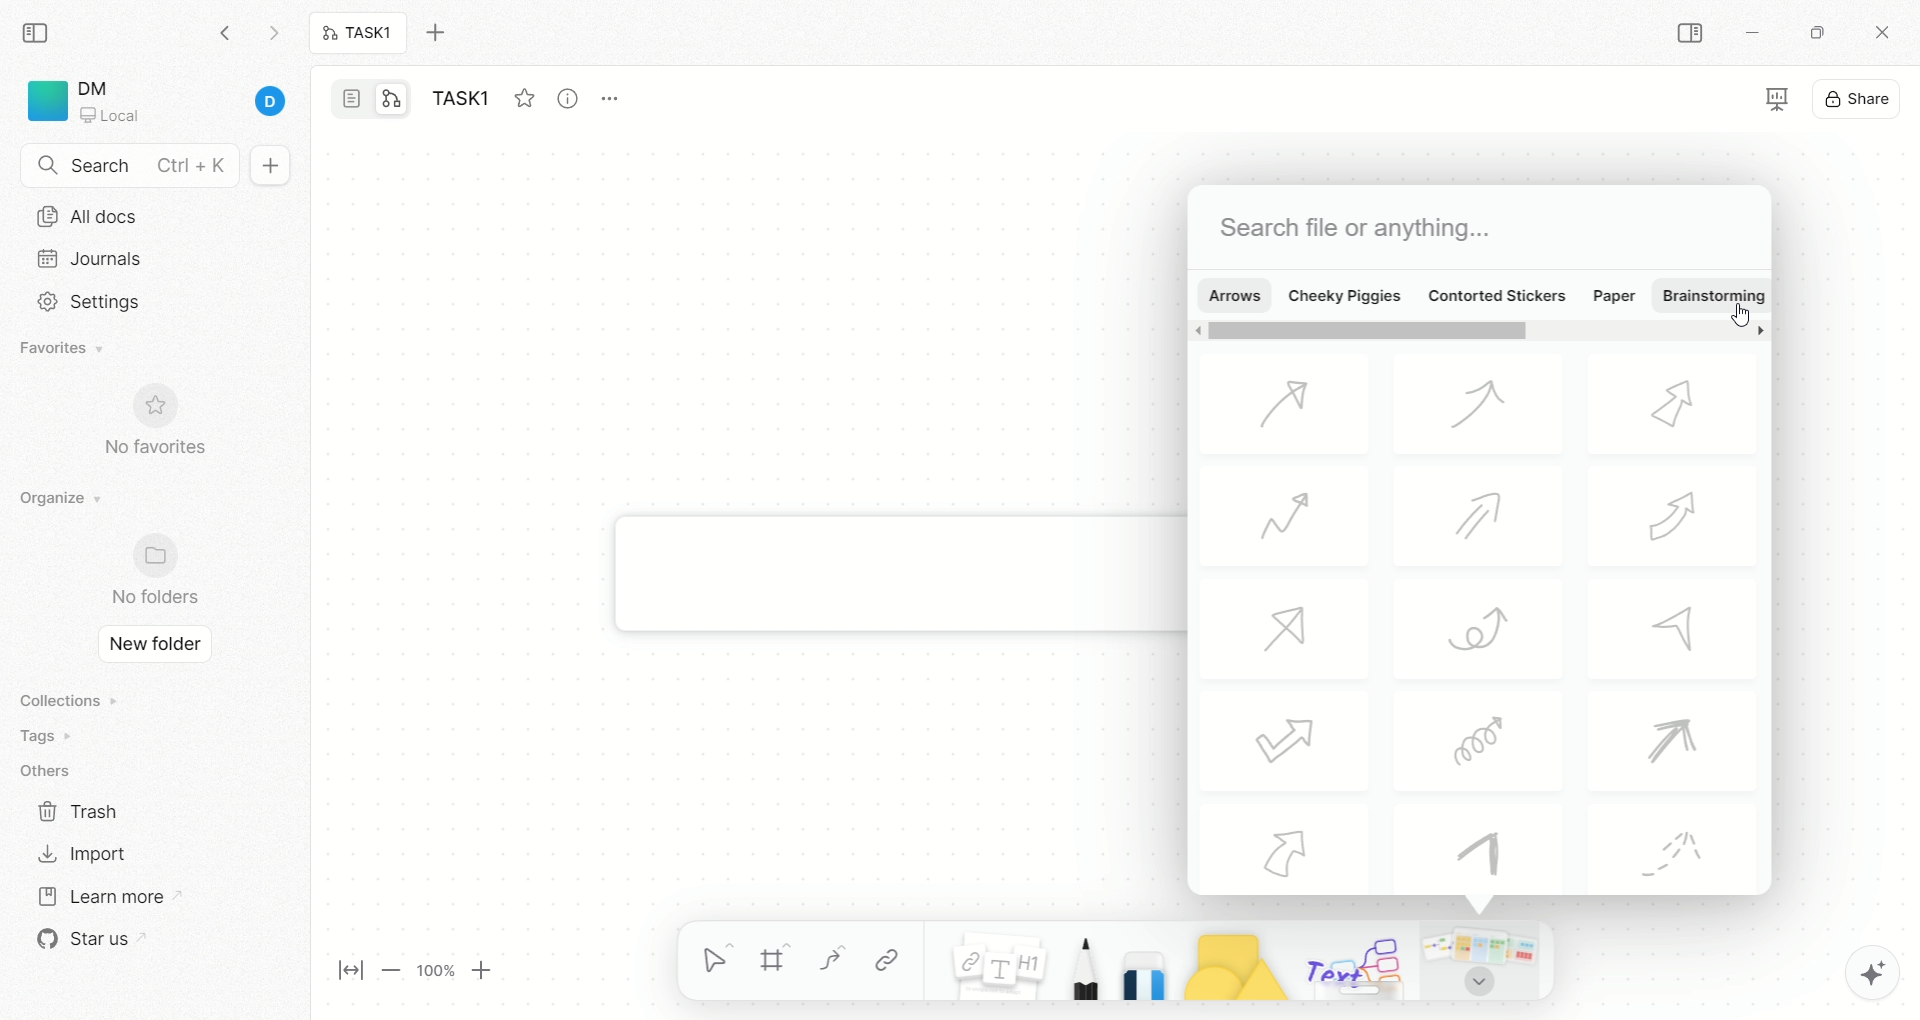 Image resolution: width=1920 pixels, height=1020 pixels. I want to click on task1, so click(466, 101).